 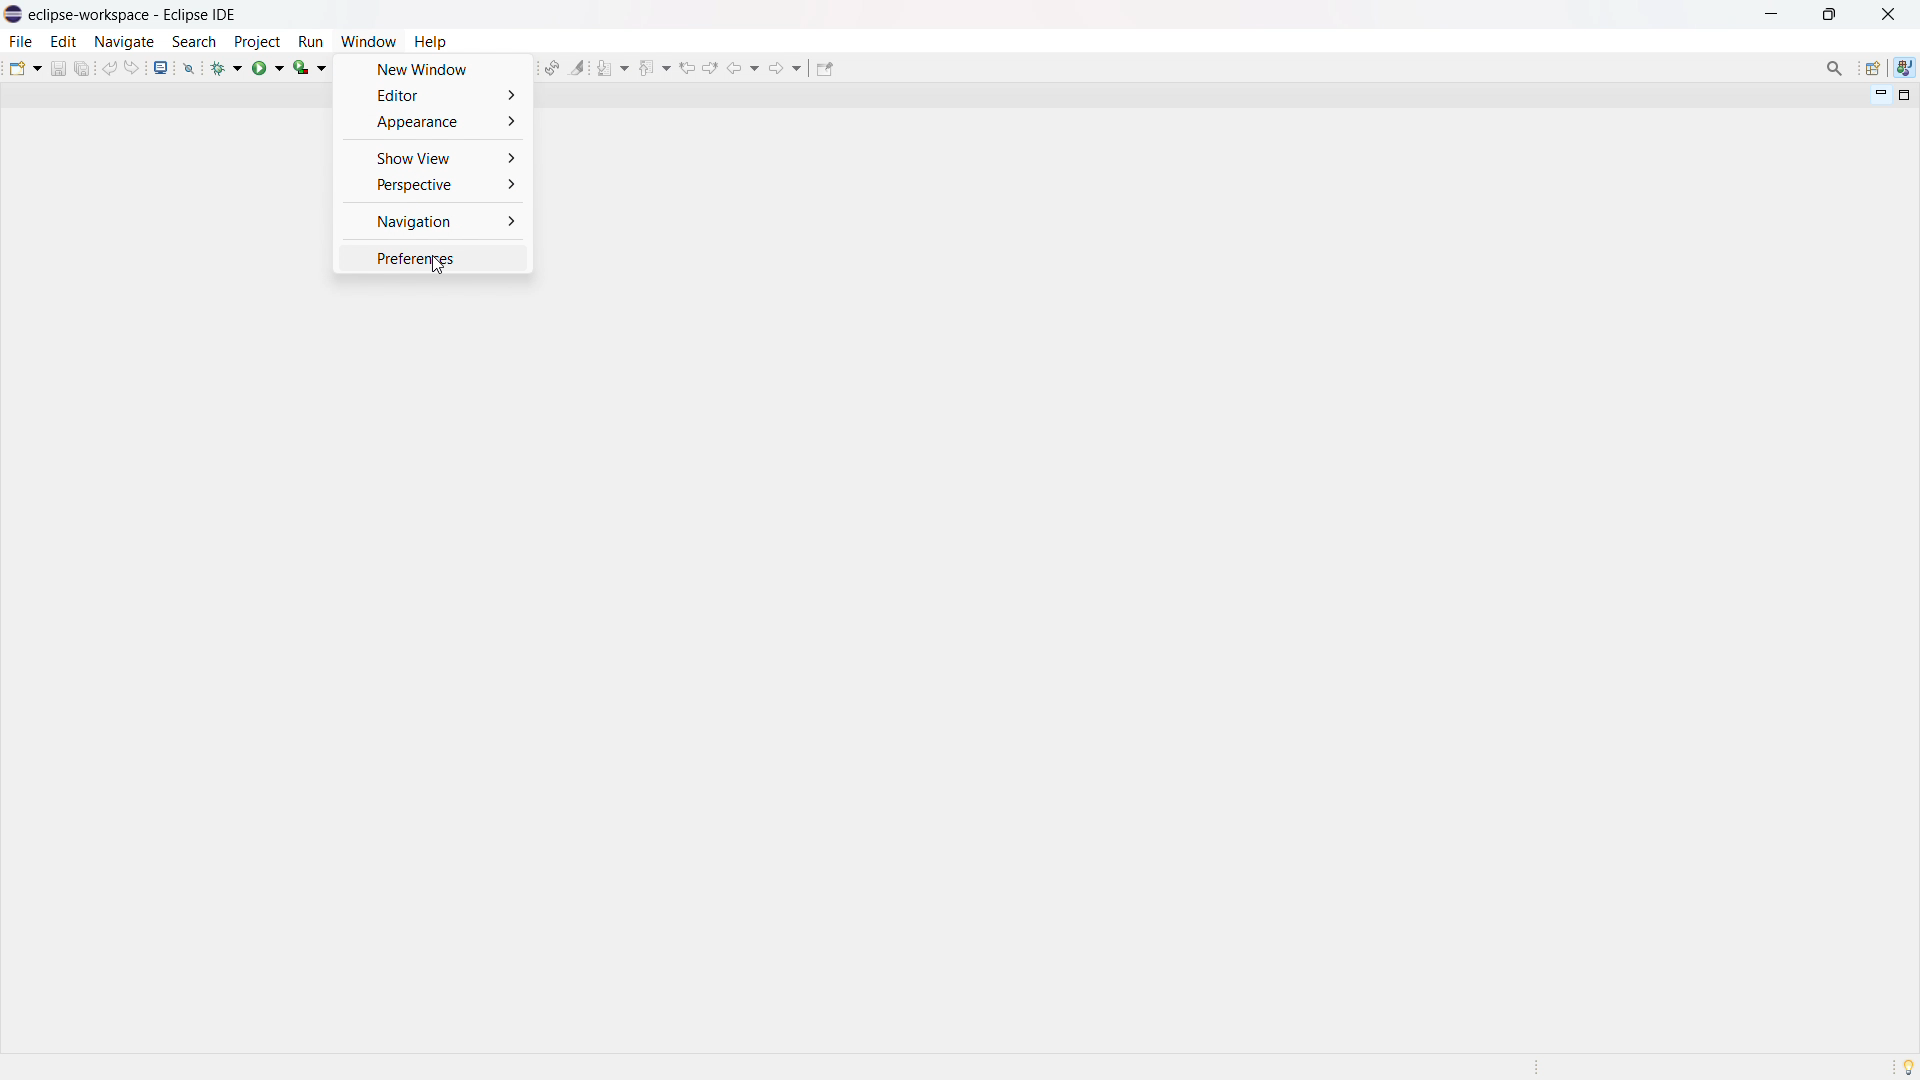 What do you see at coordinates (189, 67) in the screenshot?
I see `skip all breakpoints` at bounding box center [189, 67].